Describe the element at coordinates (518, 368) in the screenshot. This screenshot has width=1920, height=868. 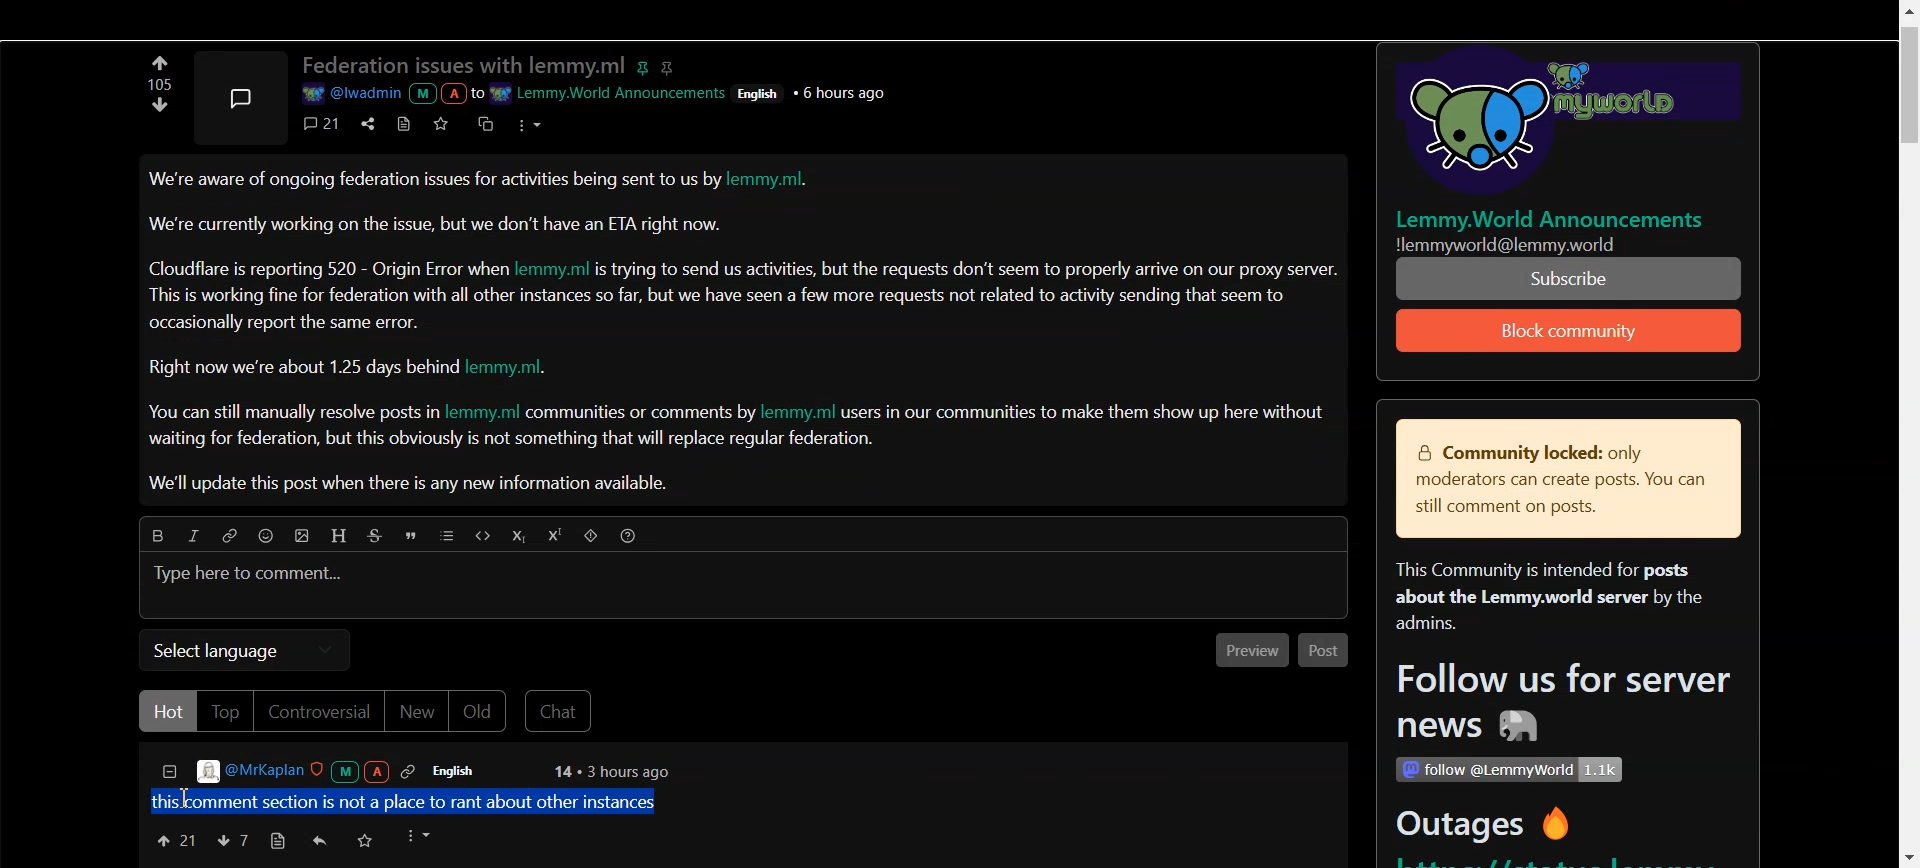
I see `lemmy.ml.` at that location.